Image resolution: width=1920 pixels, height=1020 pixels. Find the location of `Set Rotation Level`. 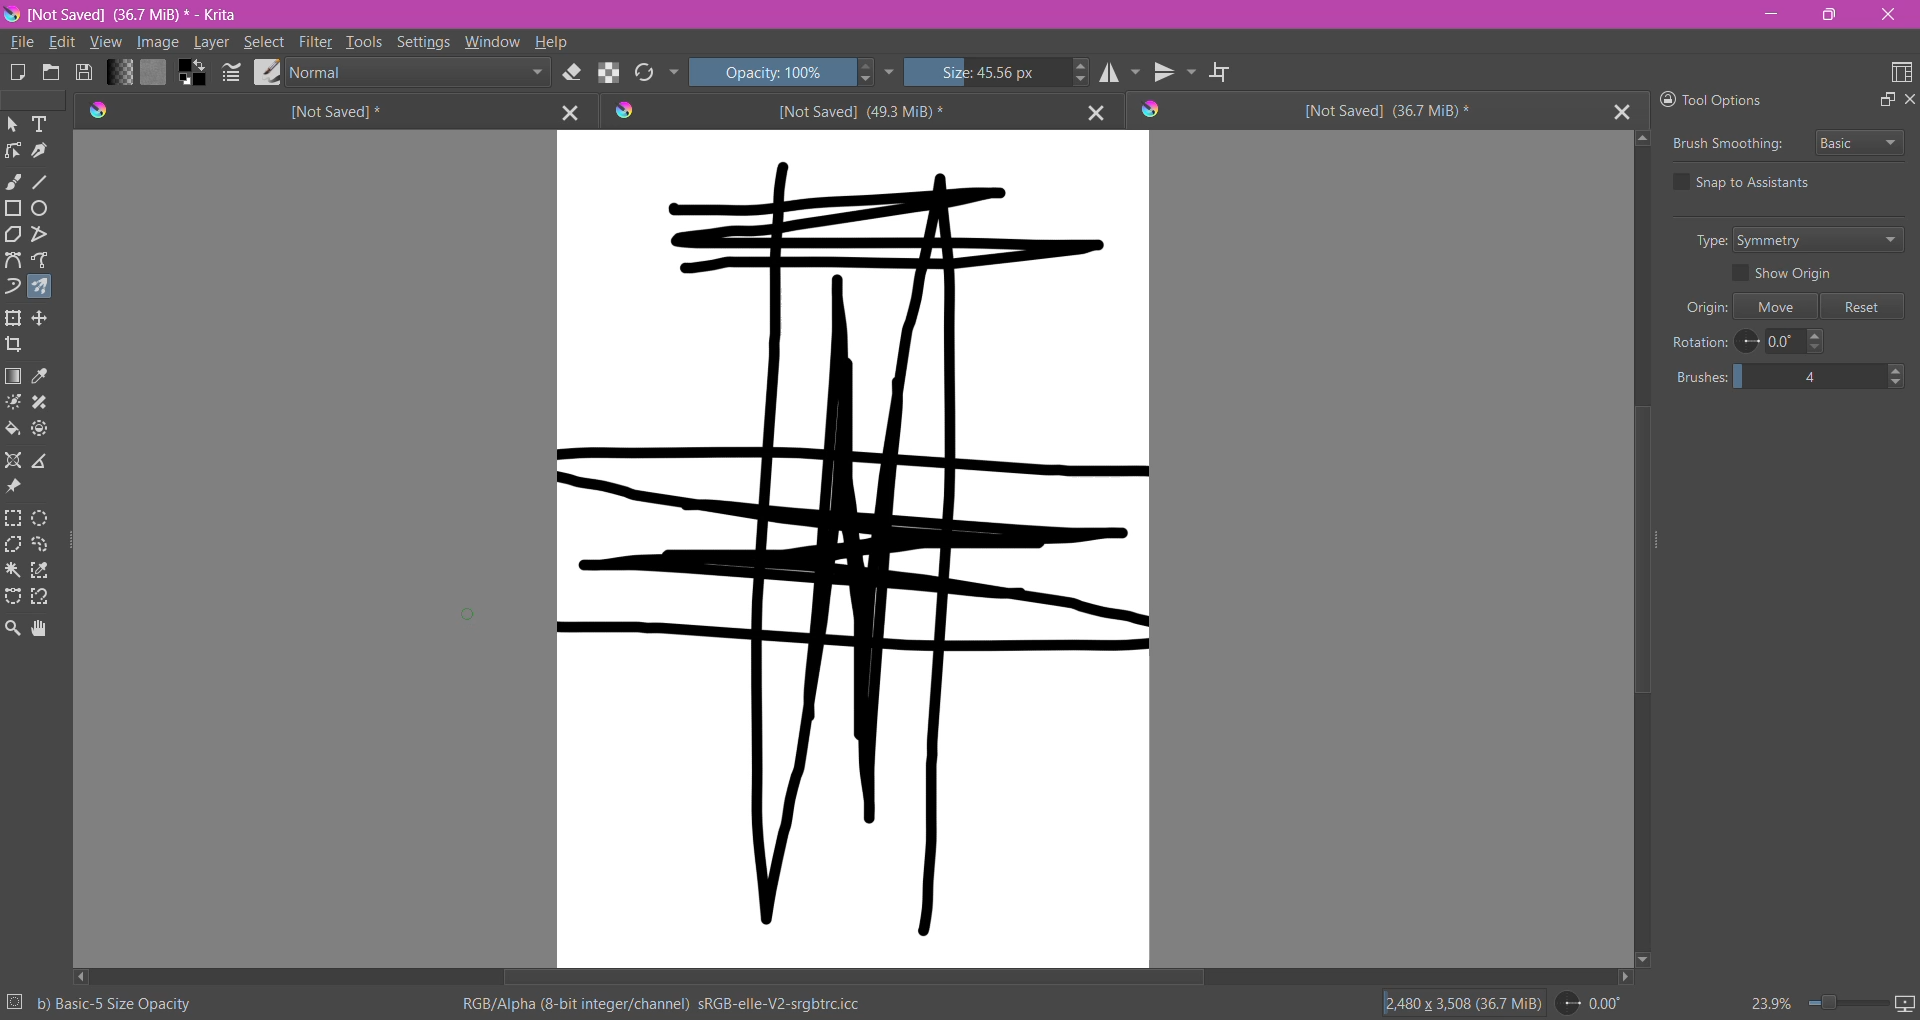

Set Rotation Level is located at coordinates (1788, 344).